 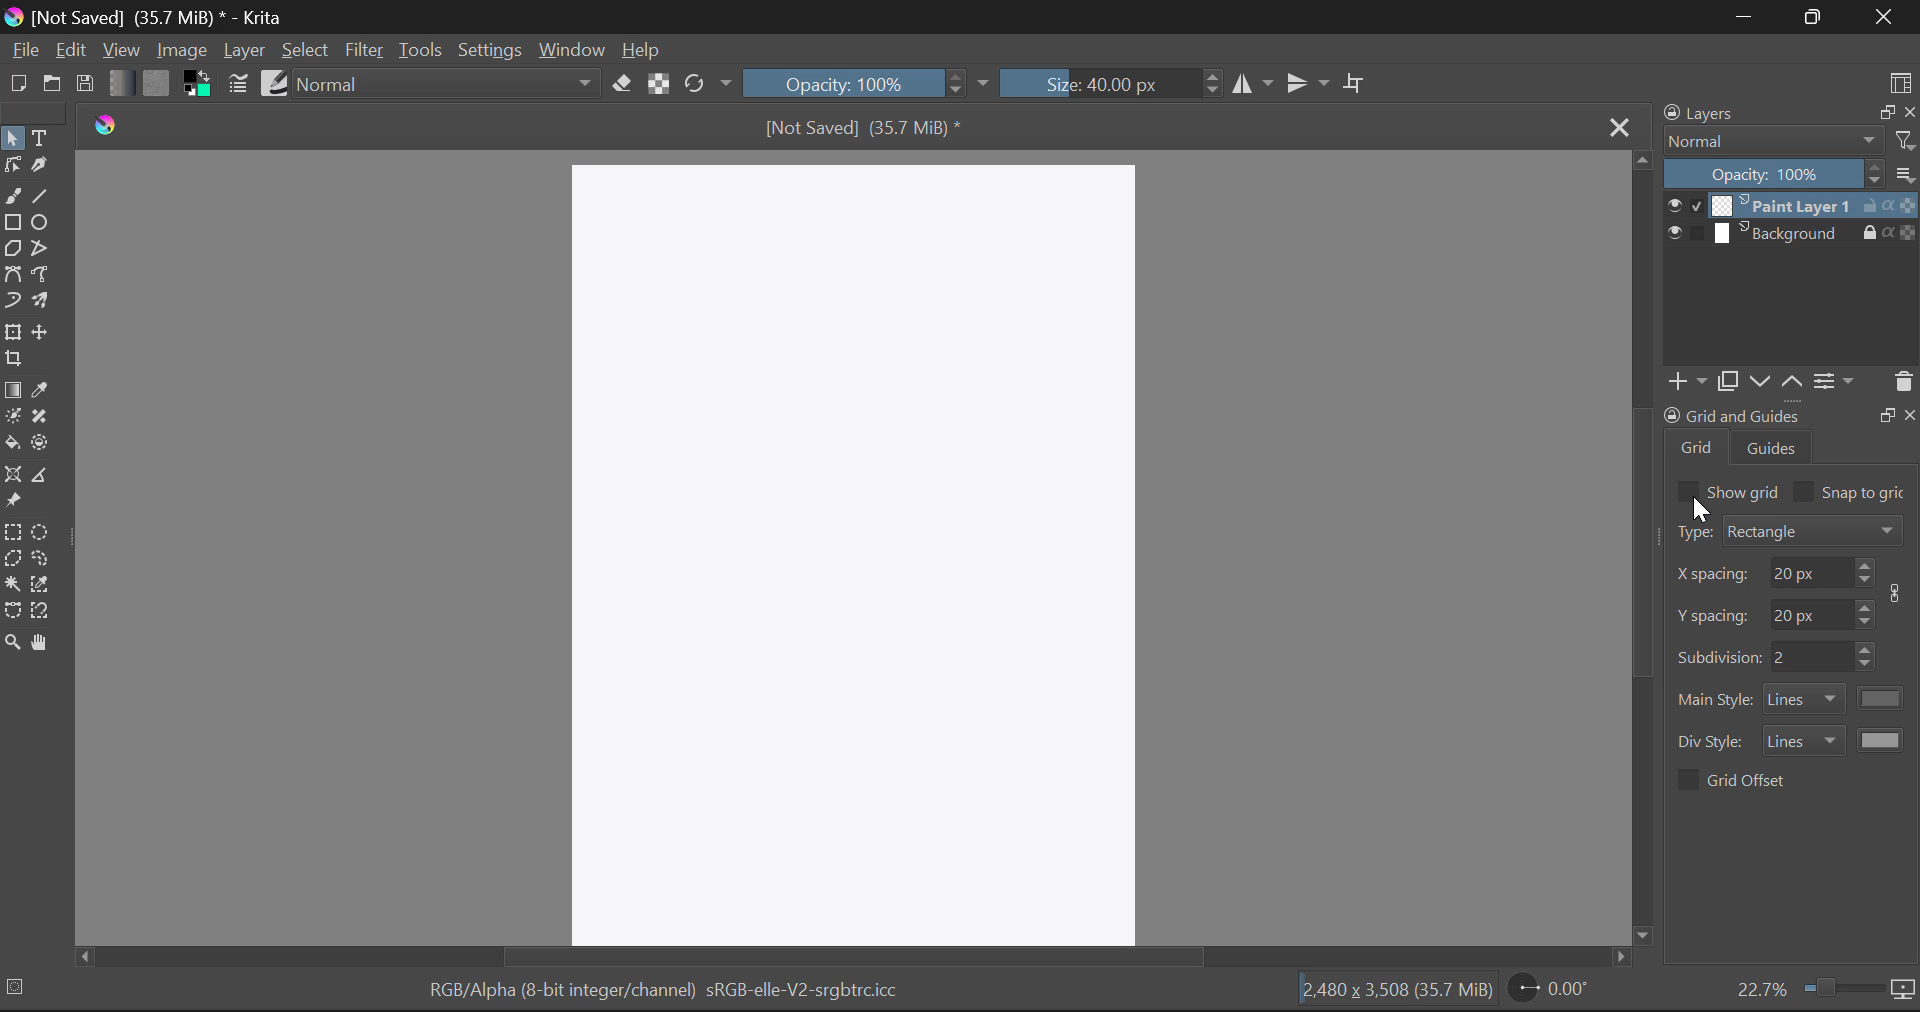 I want to click on Layer, so click(x=245, y=51).